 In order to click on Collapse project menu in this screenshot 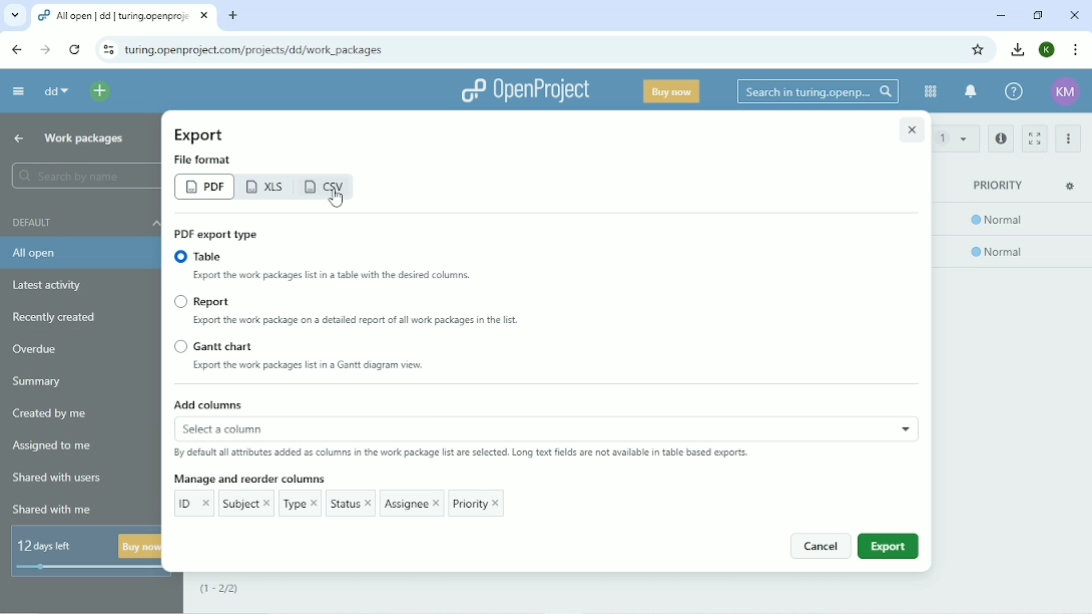, I will do `click(18, 91)`.